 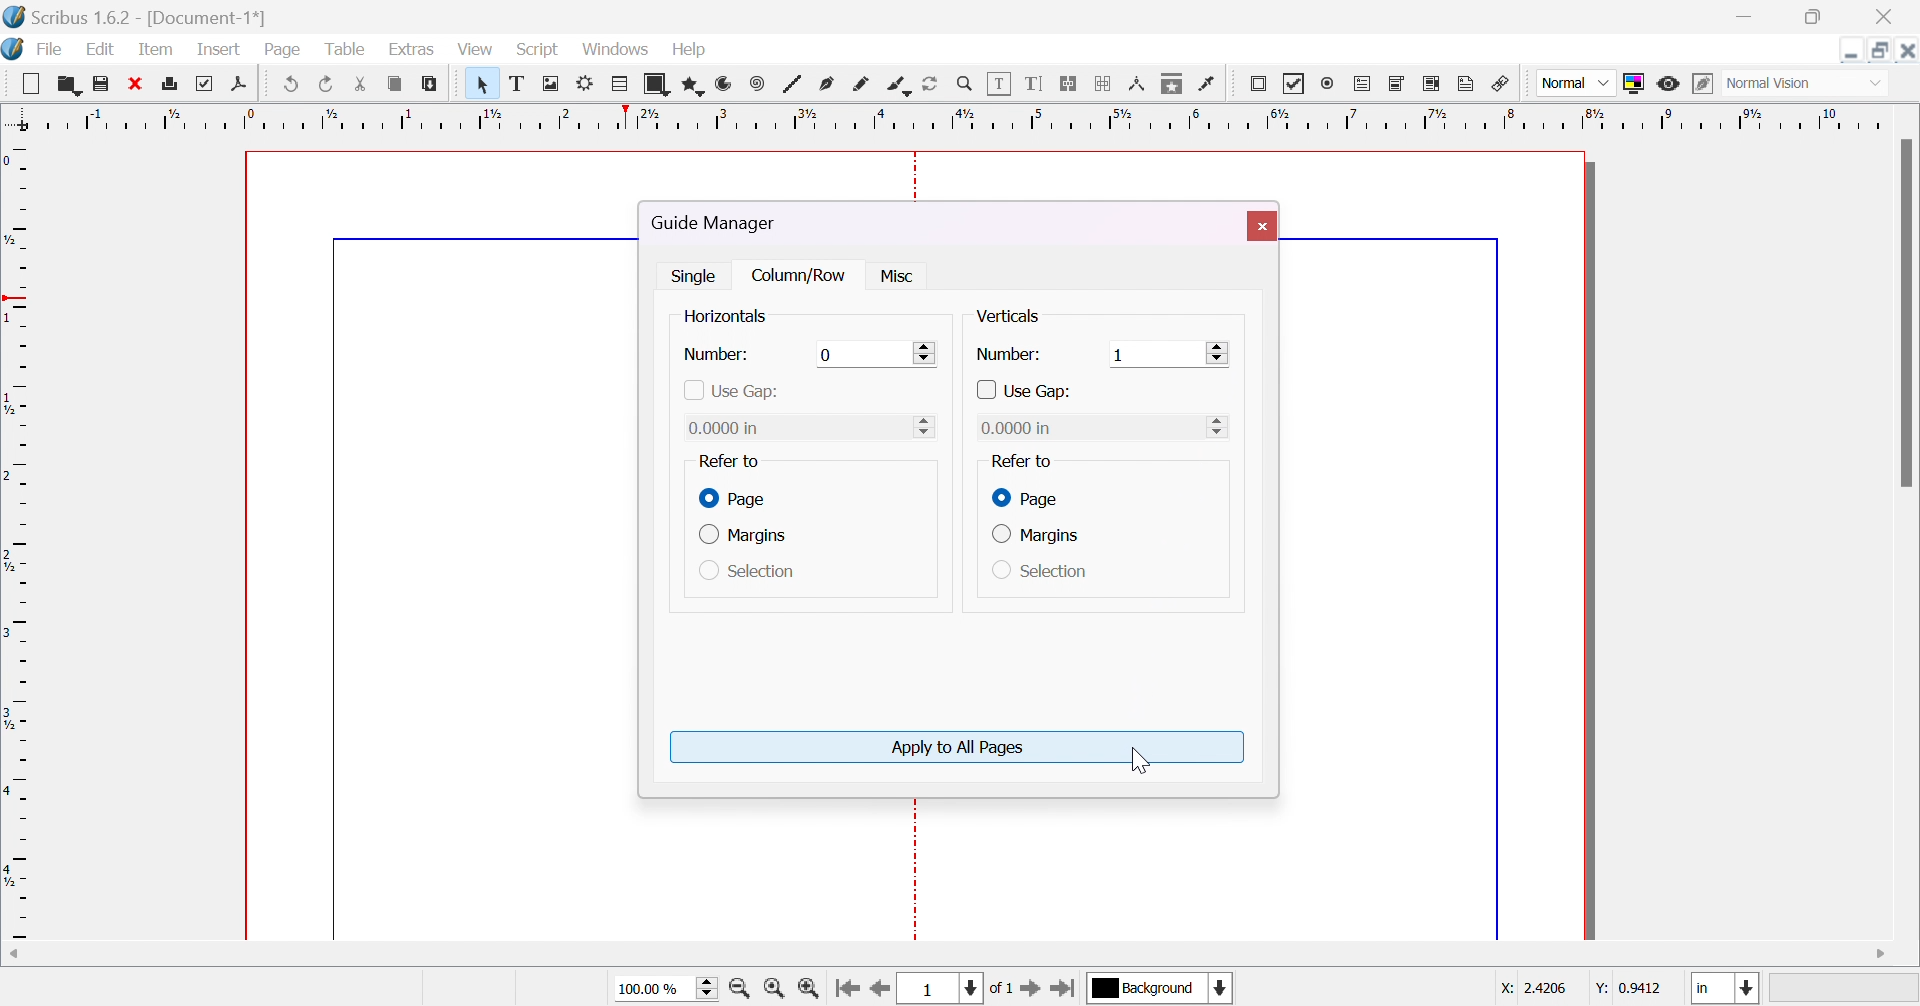 What do you see at coordinates (1260, 225) in the screenshot?
I see `close` at bounding box center [1260, 225].